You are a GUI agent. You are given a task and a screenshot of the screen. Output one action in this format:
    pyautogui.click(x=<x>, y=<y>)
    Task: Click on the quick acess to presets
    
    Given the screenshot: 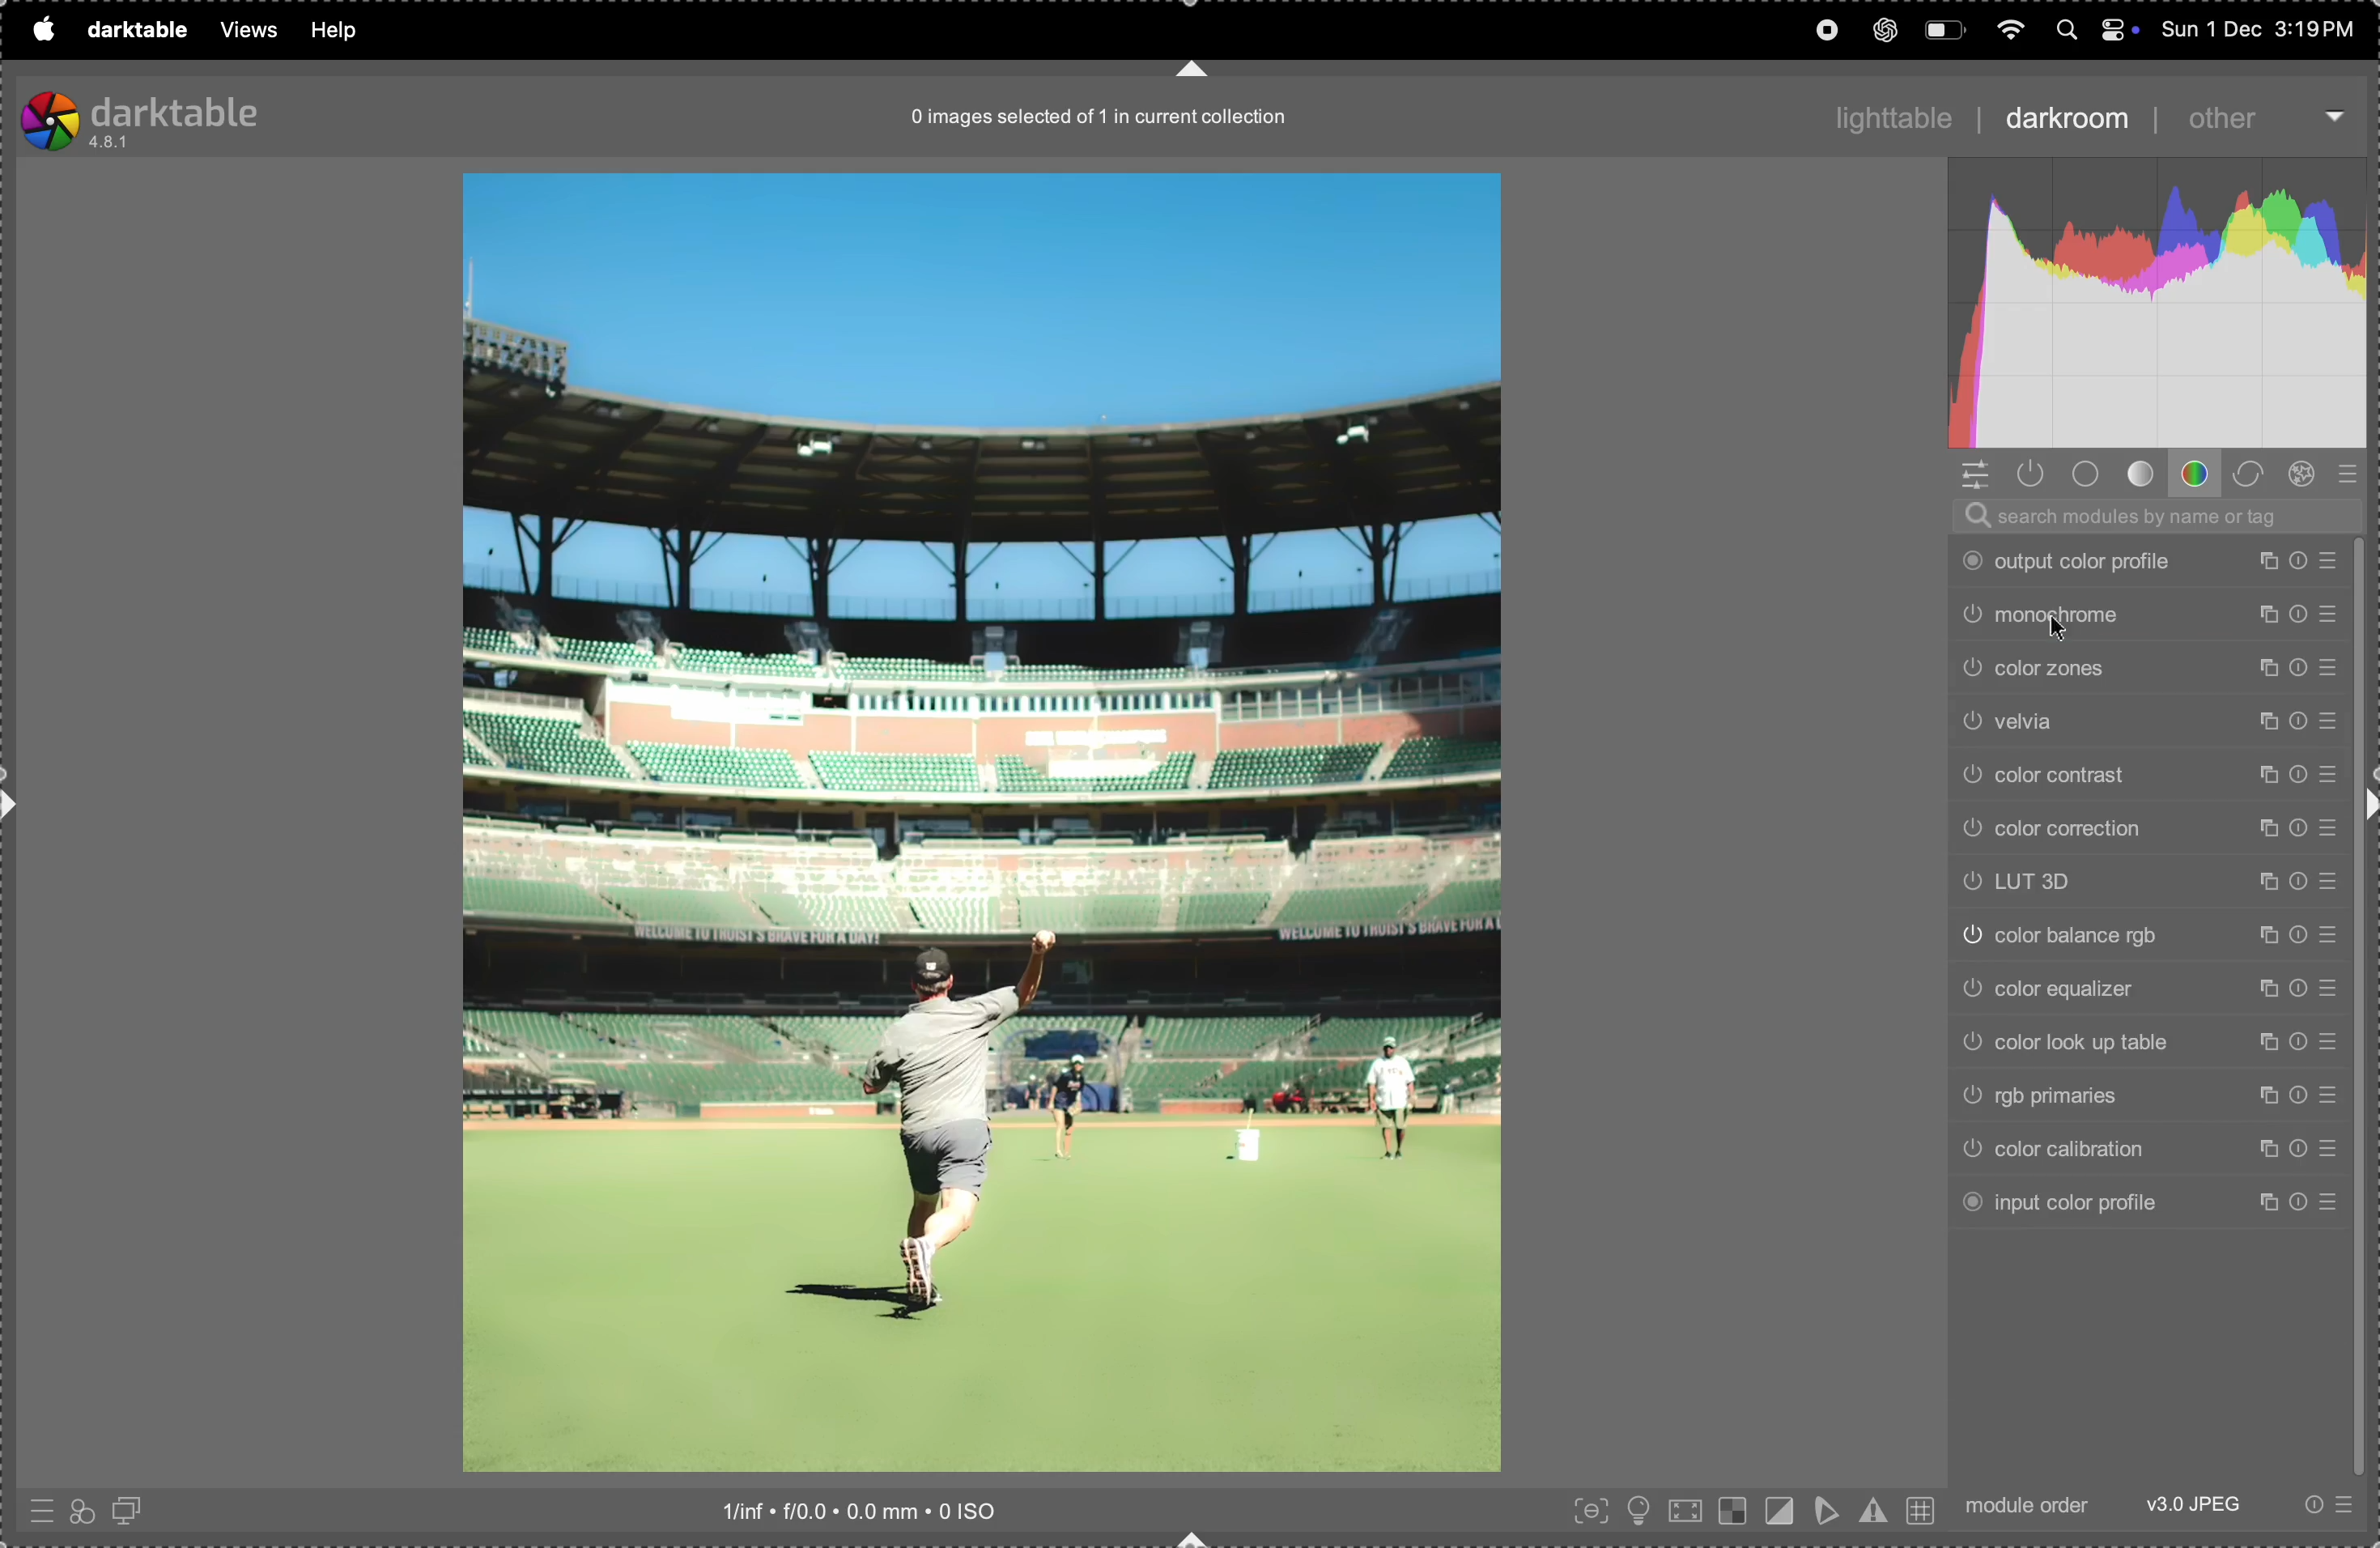 What is the action you would take?
    pyautogui.click(x=38, y=1506)
    